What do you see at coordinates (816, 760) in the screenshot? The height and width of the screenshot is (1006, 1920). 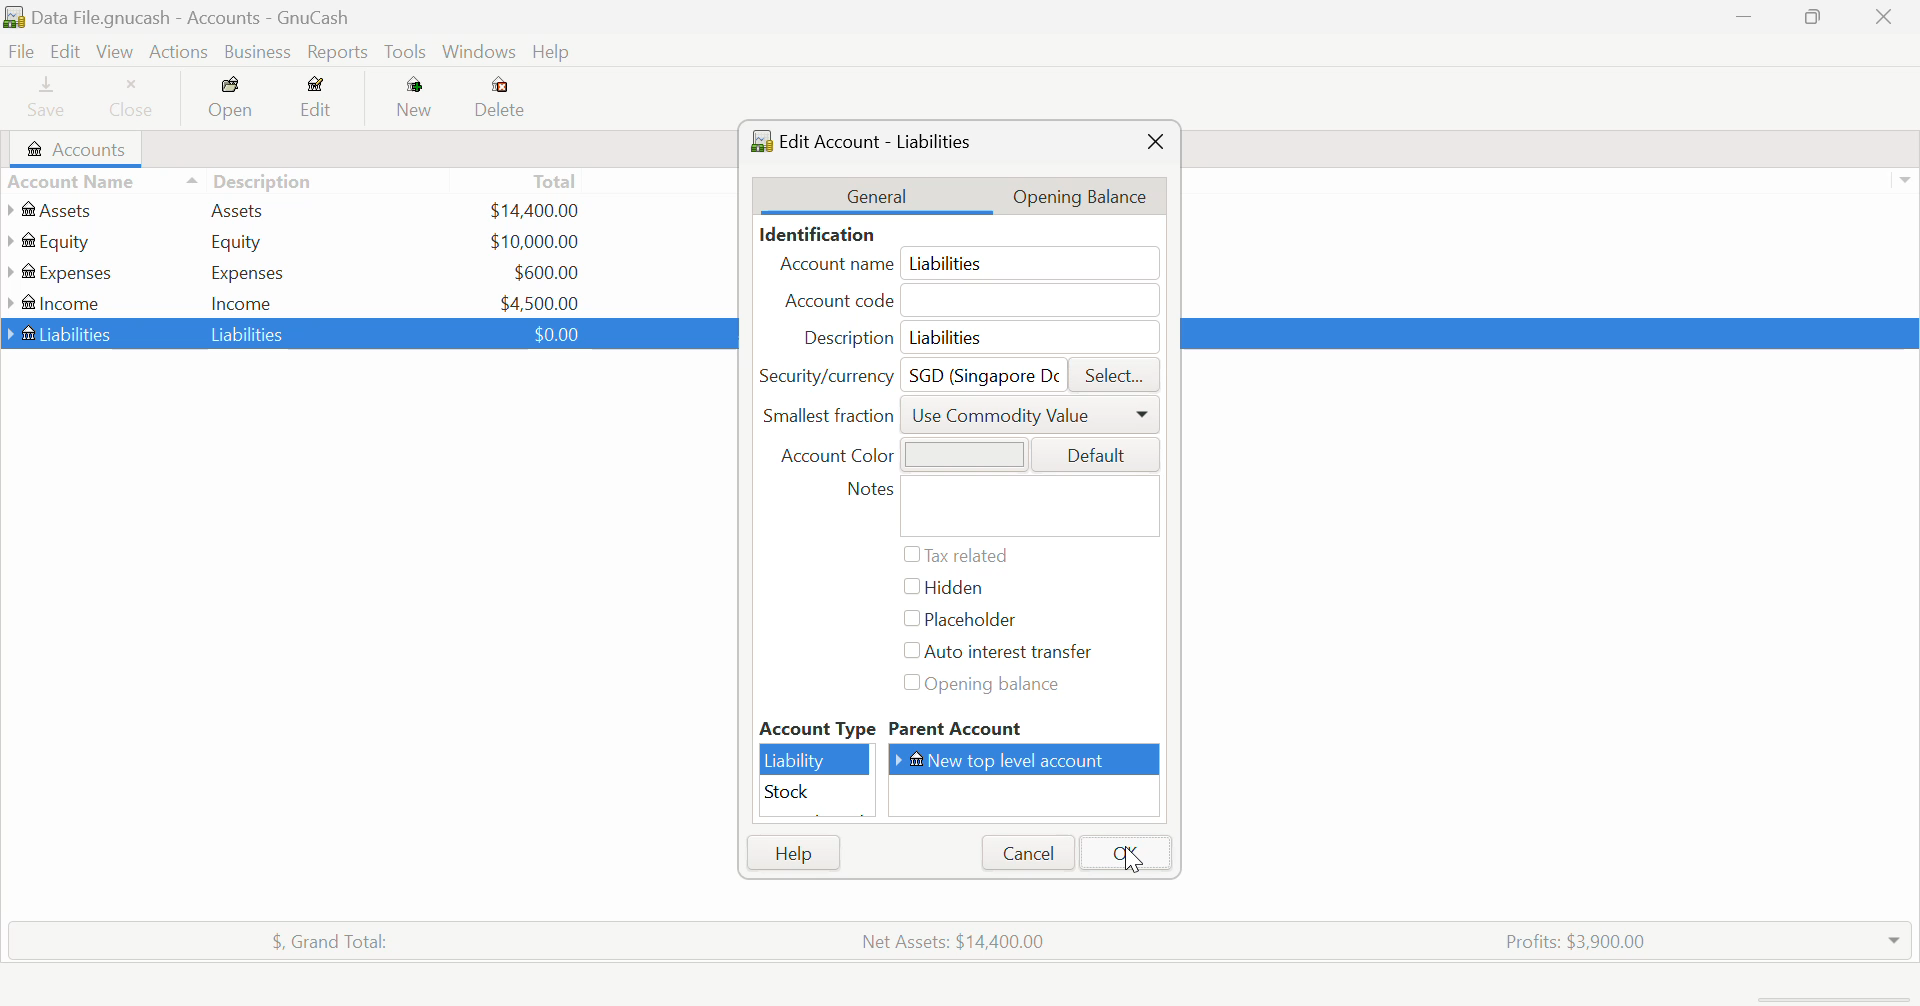 I see `Liability` at bounding box center [816, 760].